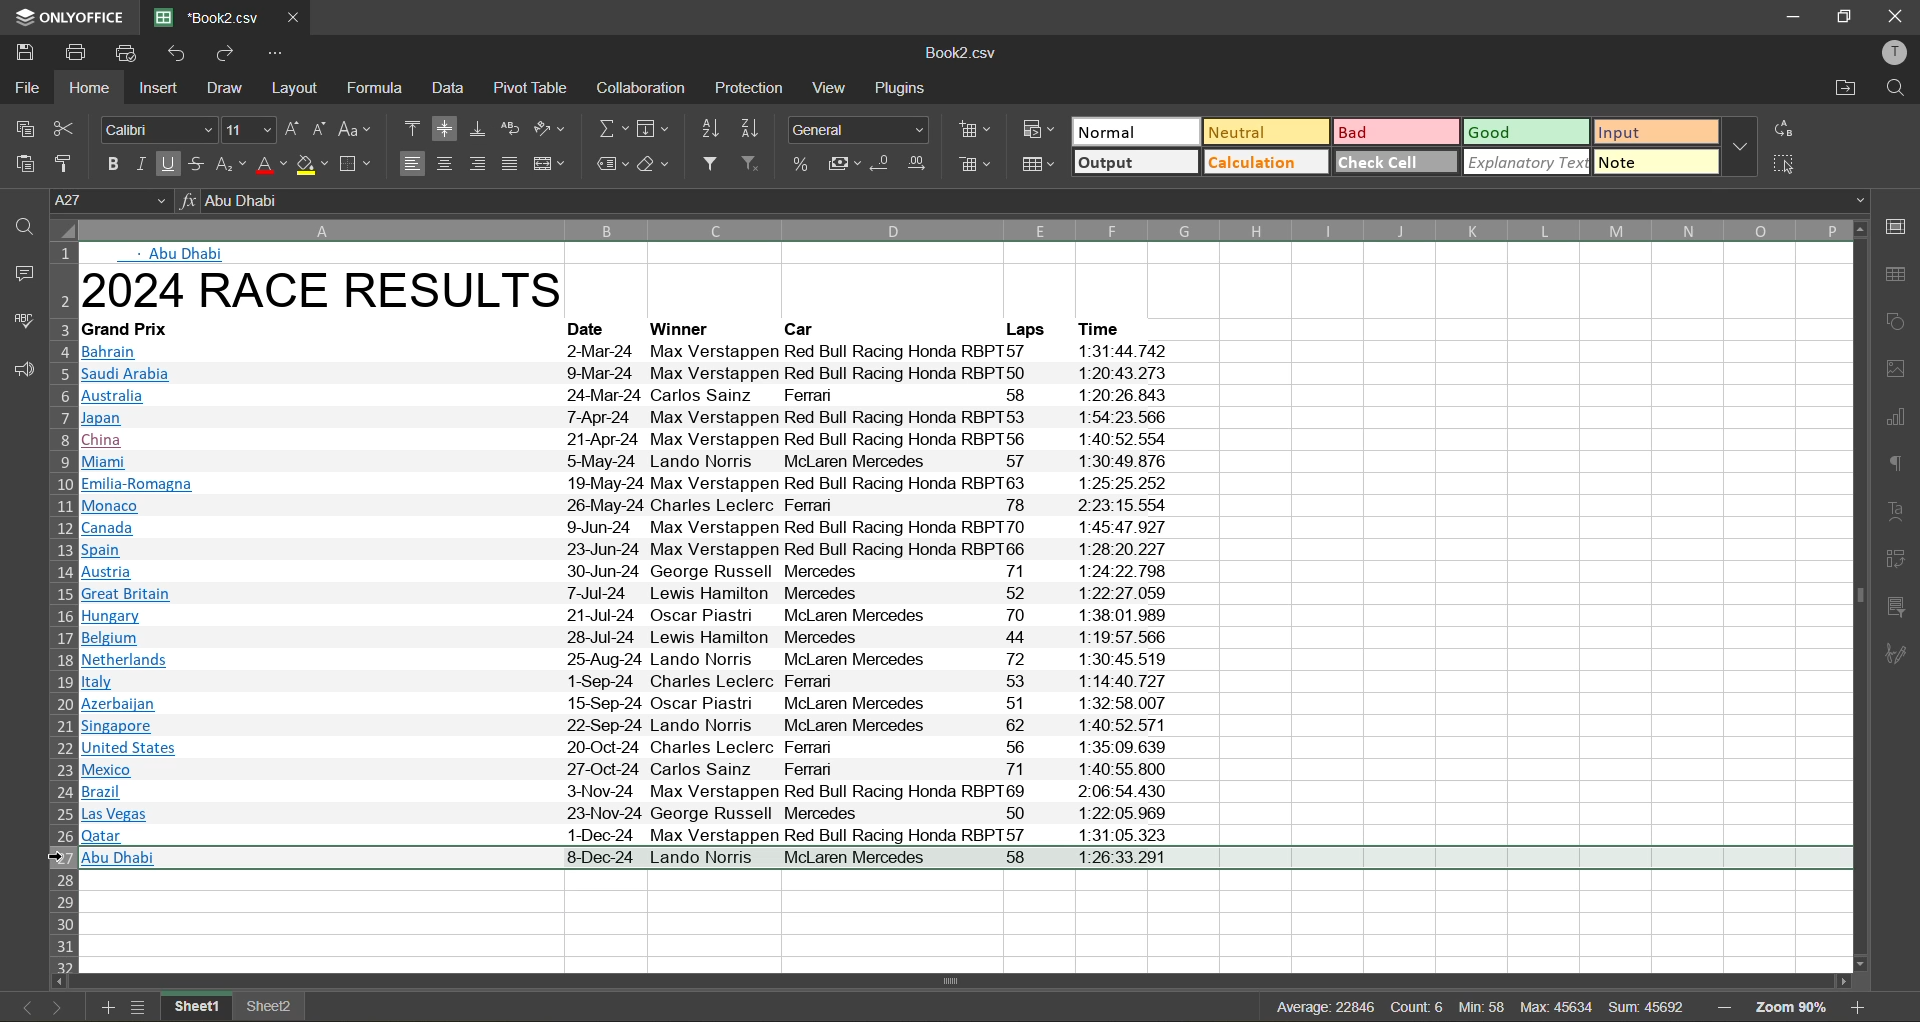 The width and height of the screenshot is (1920, 1022). I want to click on redo, so click(222, 52).